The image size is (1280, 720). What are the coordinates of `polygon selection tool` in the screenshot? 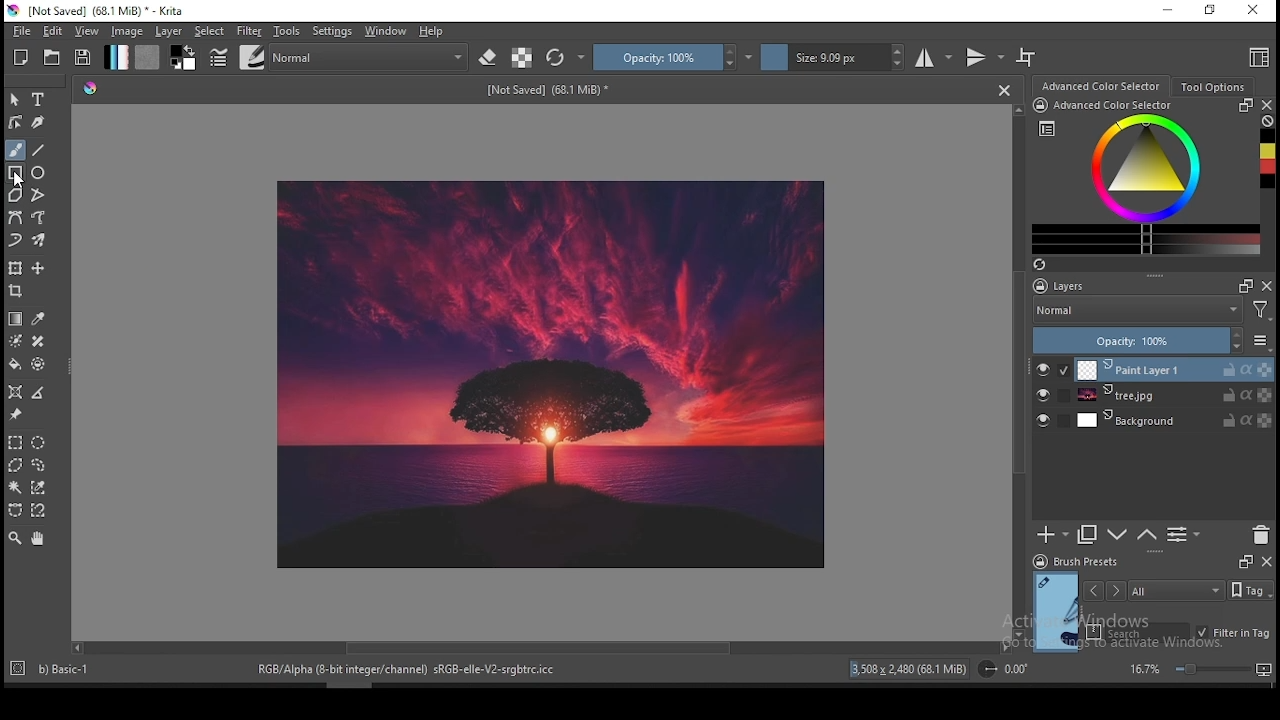 It's located at (14, 442).